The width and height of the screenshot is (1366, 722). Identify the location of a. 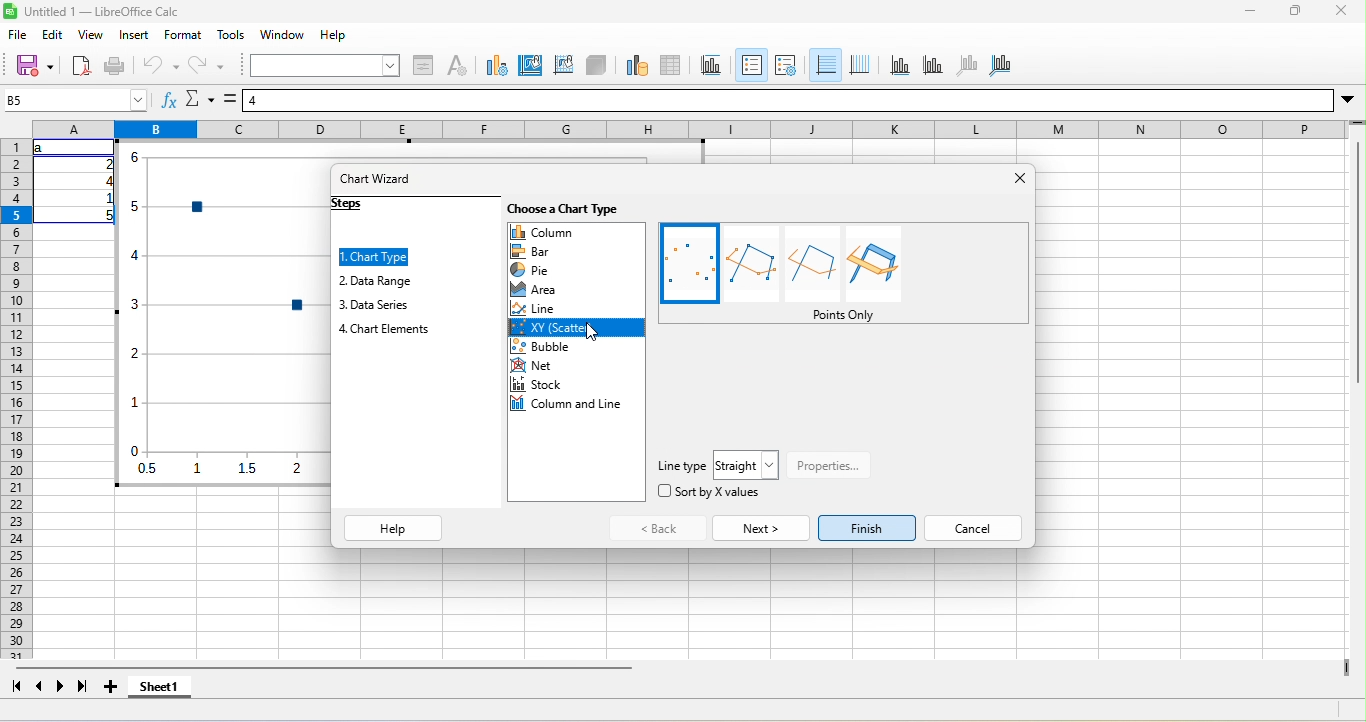
(42, 148).